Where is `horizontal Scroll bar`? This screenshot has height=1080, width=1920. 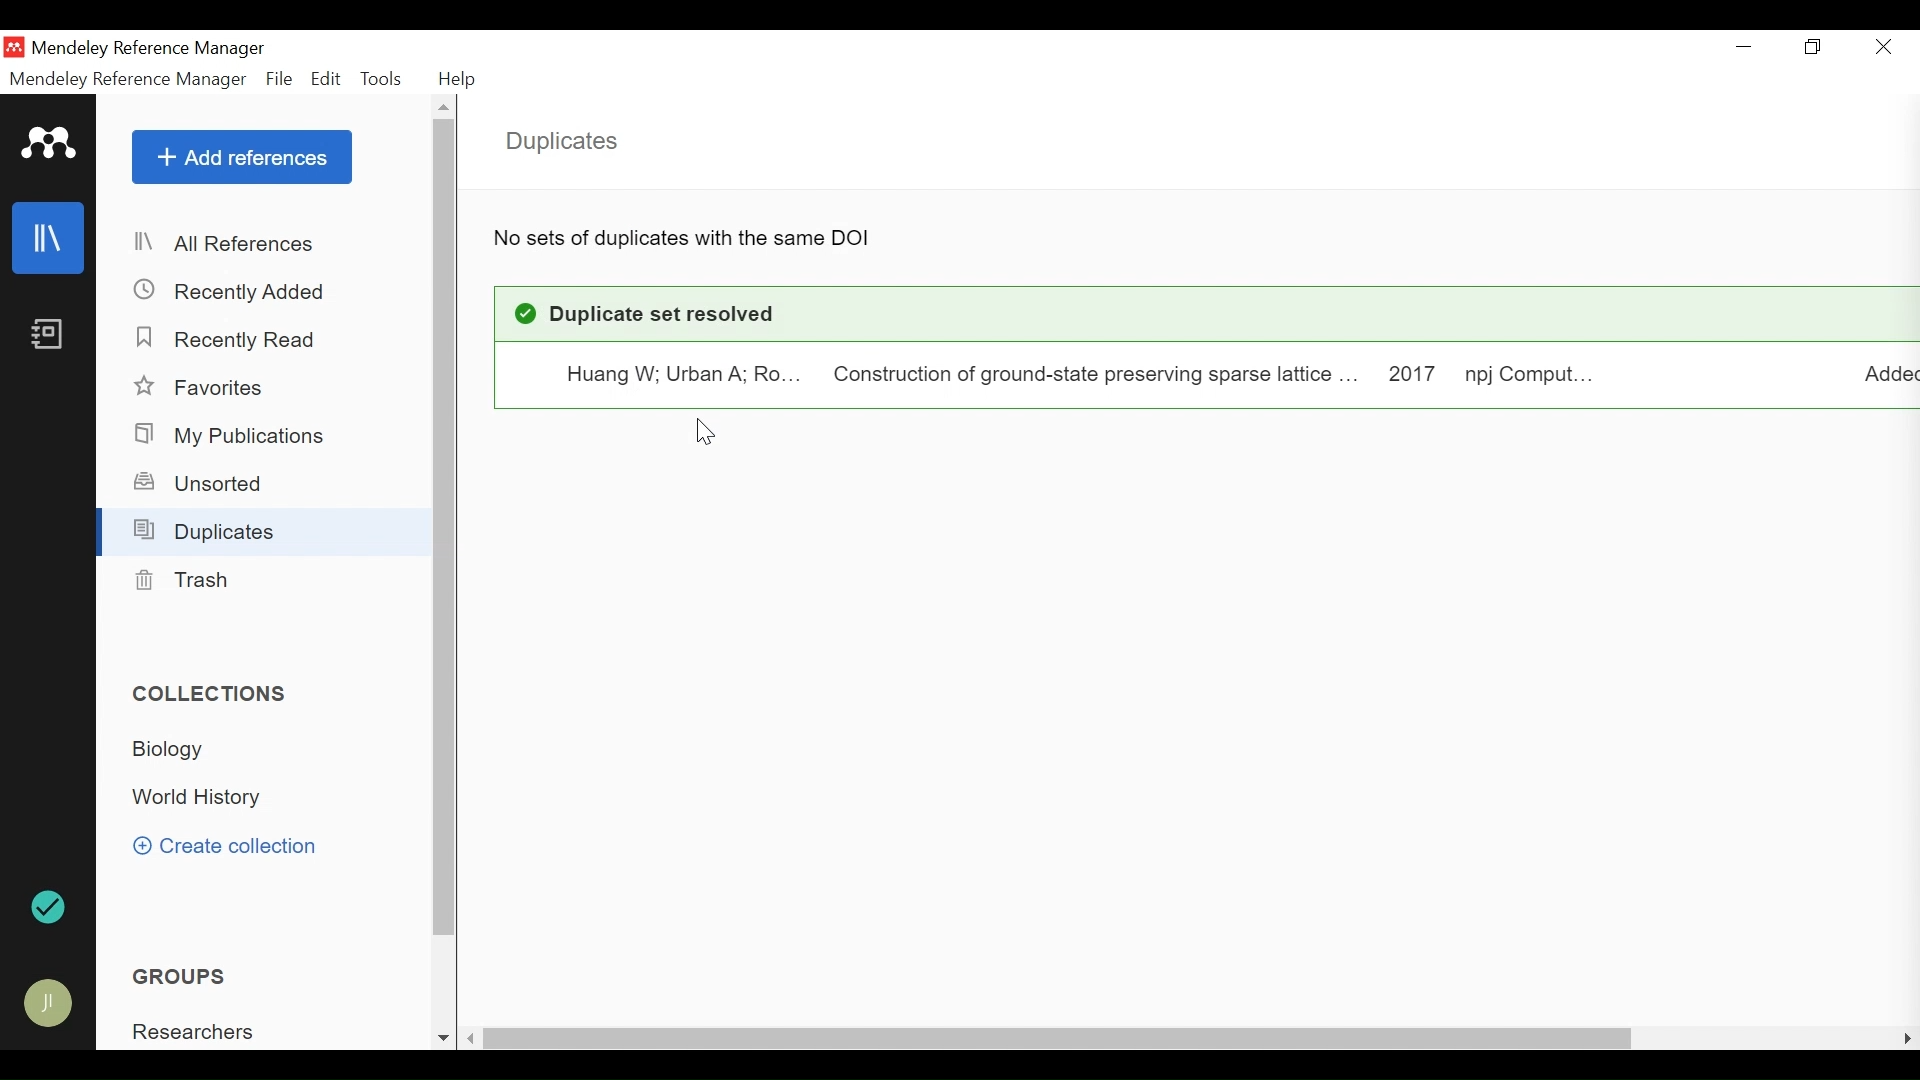 horizontal Scroll bar is located at coordinates (1066, 1041).